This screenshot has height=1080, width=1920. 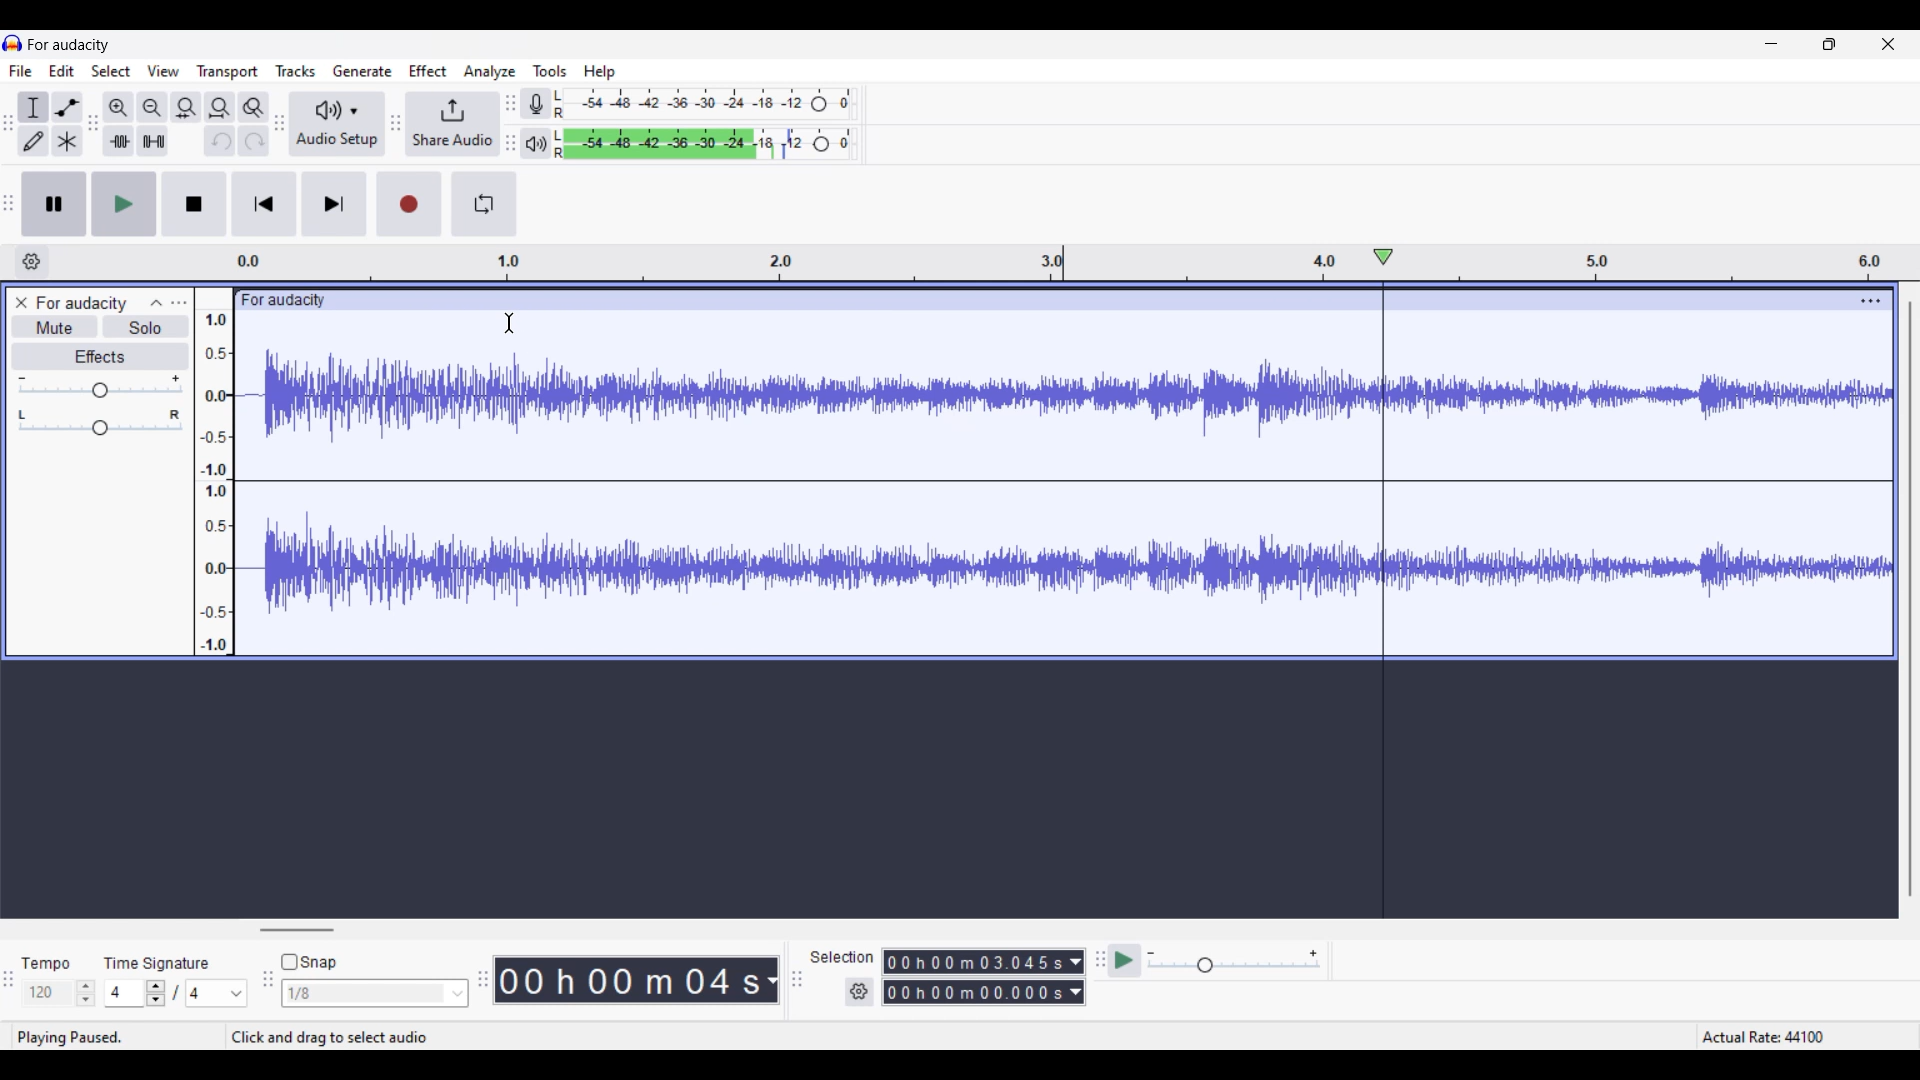 What do you see at coordinates (362, 71) in the screenshot?
I see `Generate menu` at bounding box center [362, 71].